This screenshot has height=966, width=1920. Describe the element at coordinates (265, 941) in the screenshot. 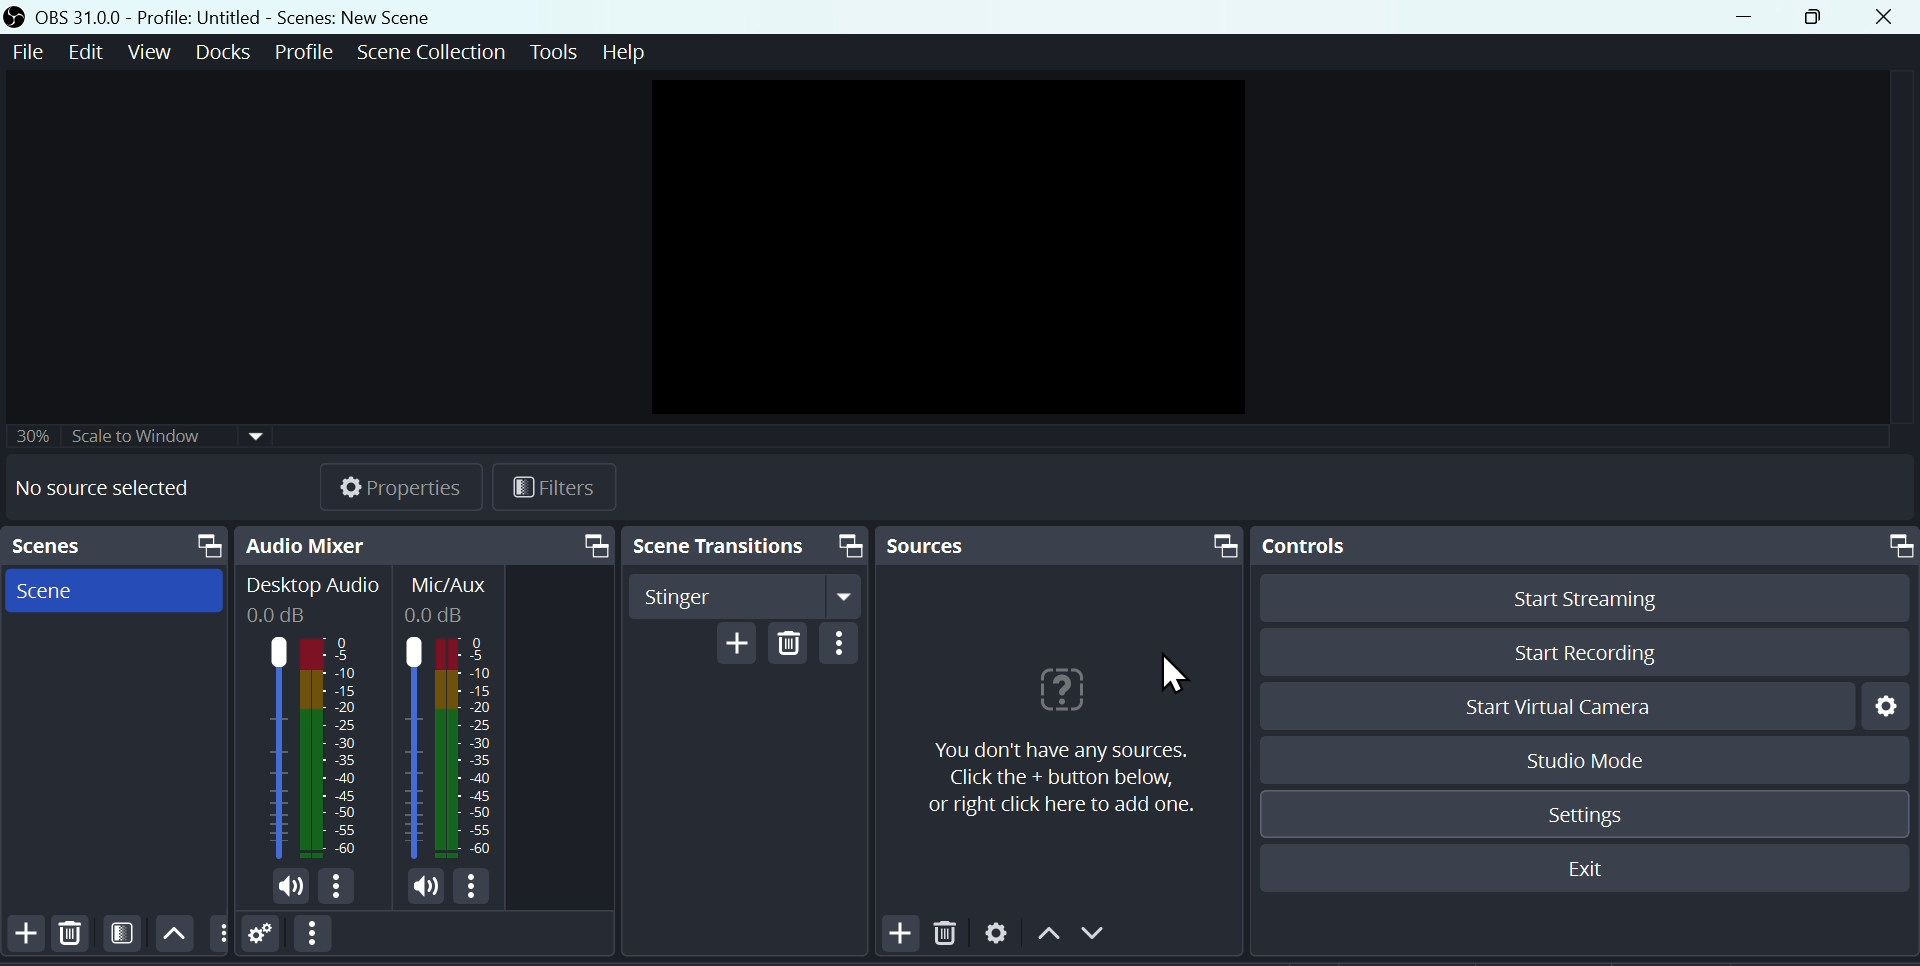

I see `Settings` at that location.